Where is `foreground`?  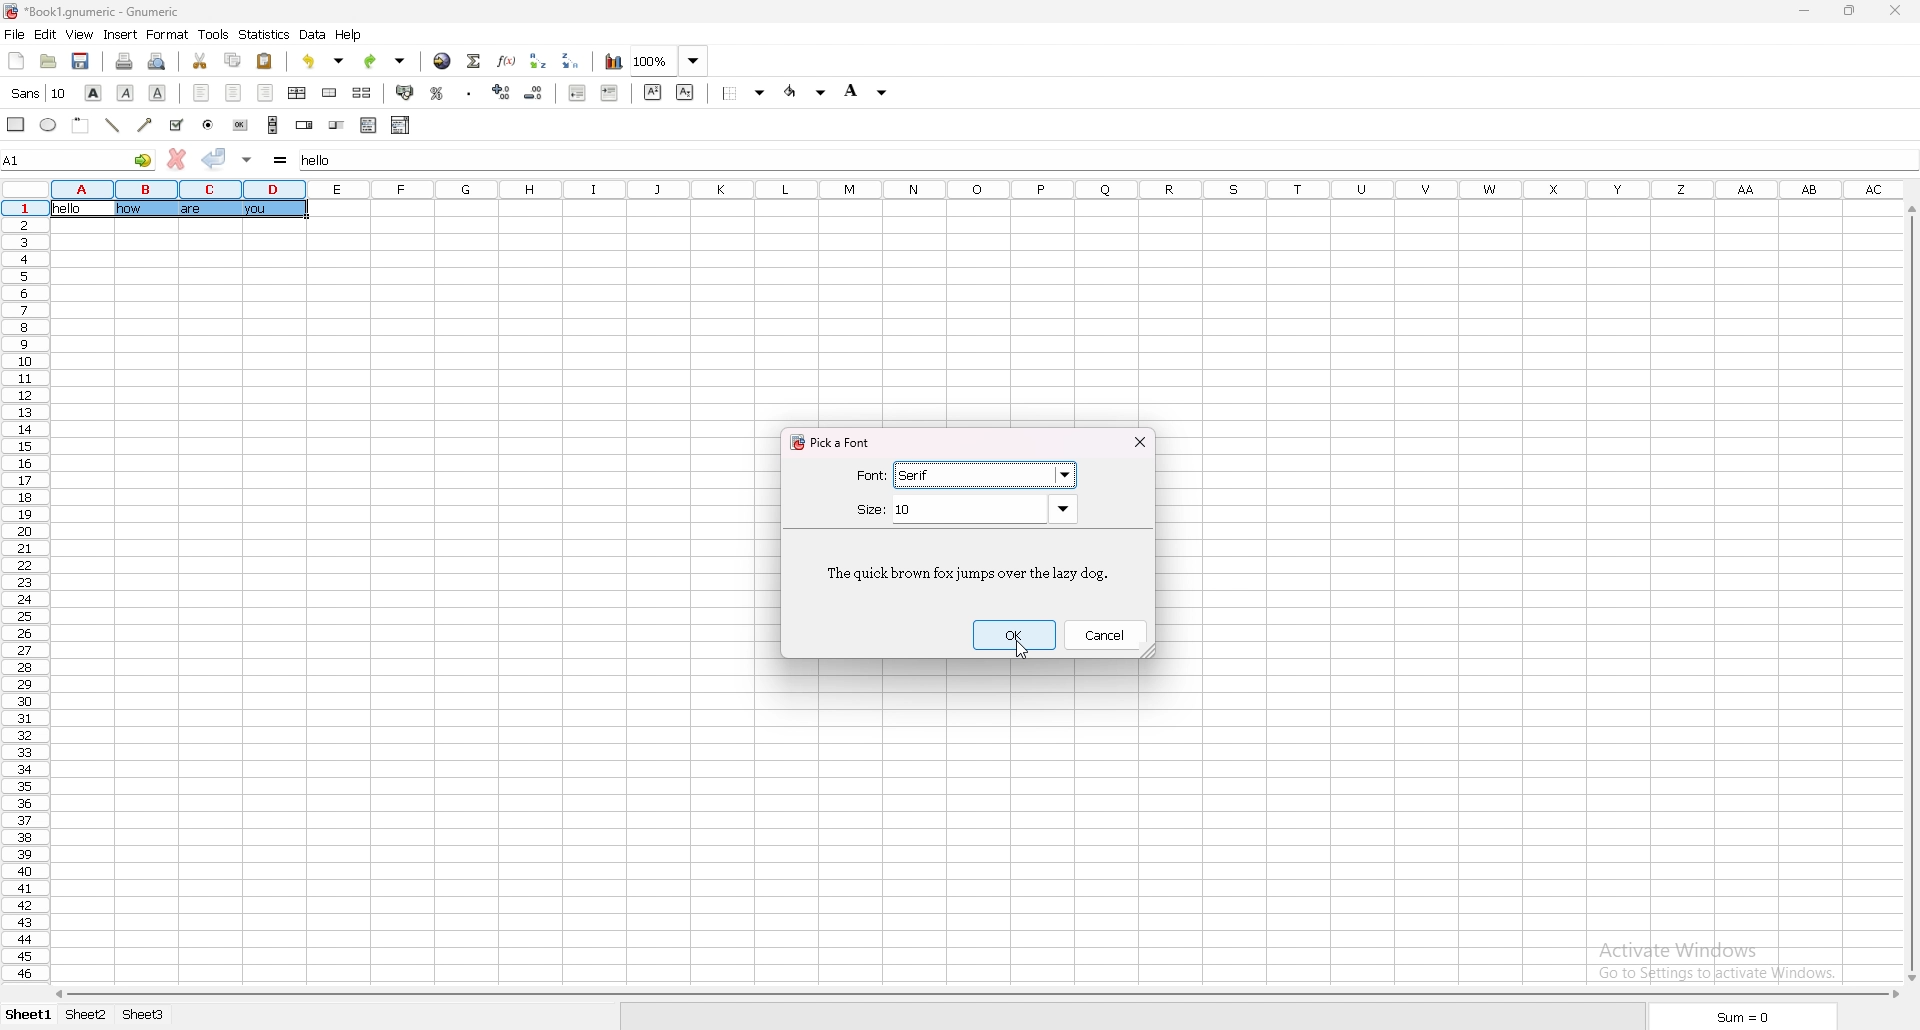 foreground is located at coordinates (805, 92).